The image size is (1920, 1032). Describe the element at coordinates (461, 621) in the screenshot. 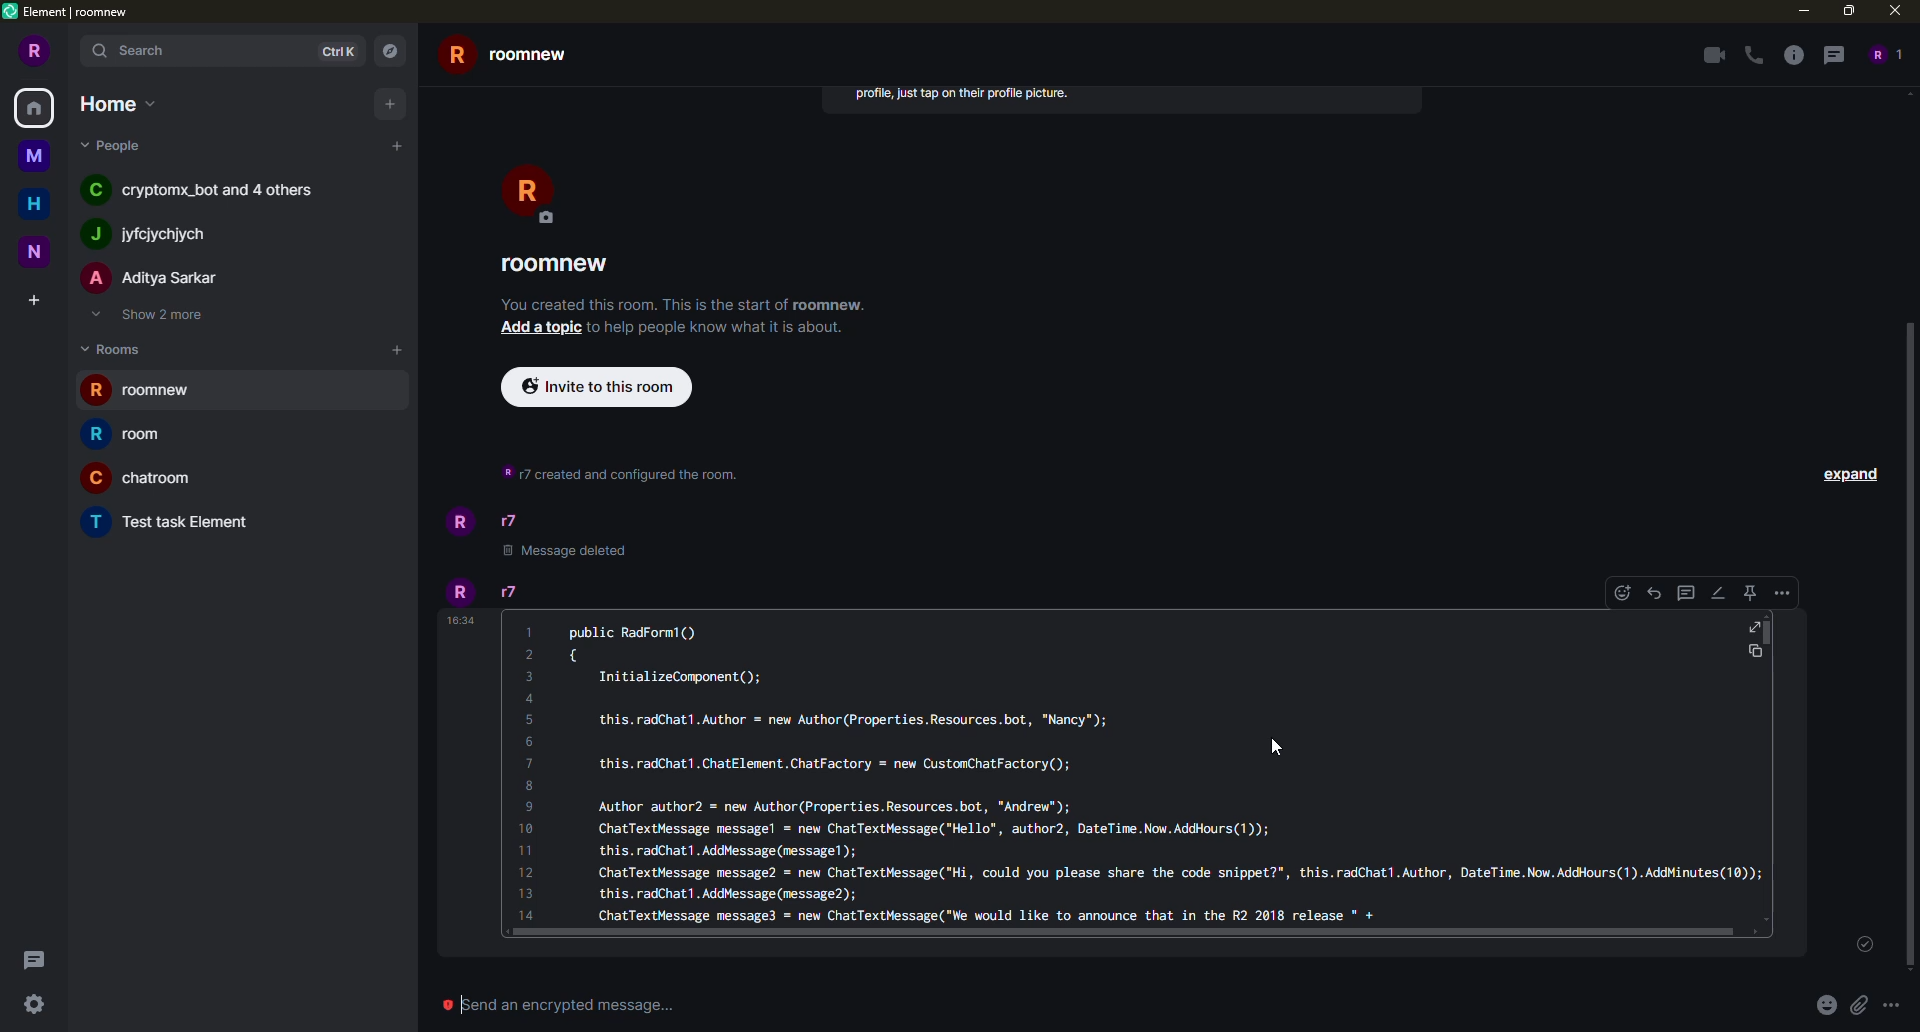

I see `time` at that location.